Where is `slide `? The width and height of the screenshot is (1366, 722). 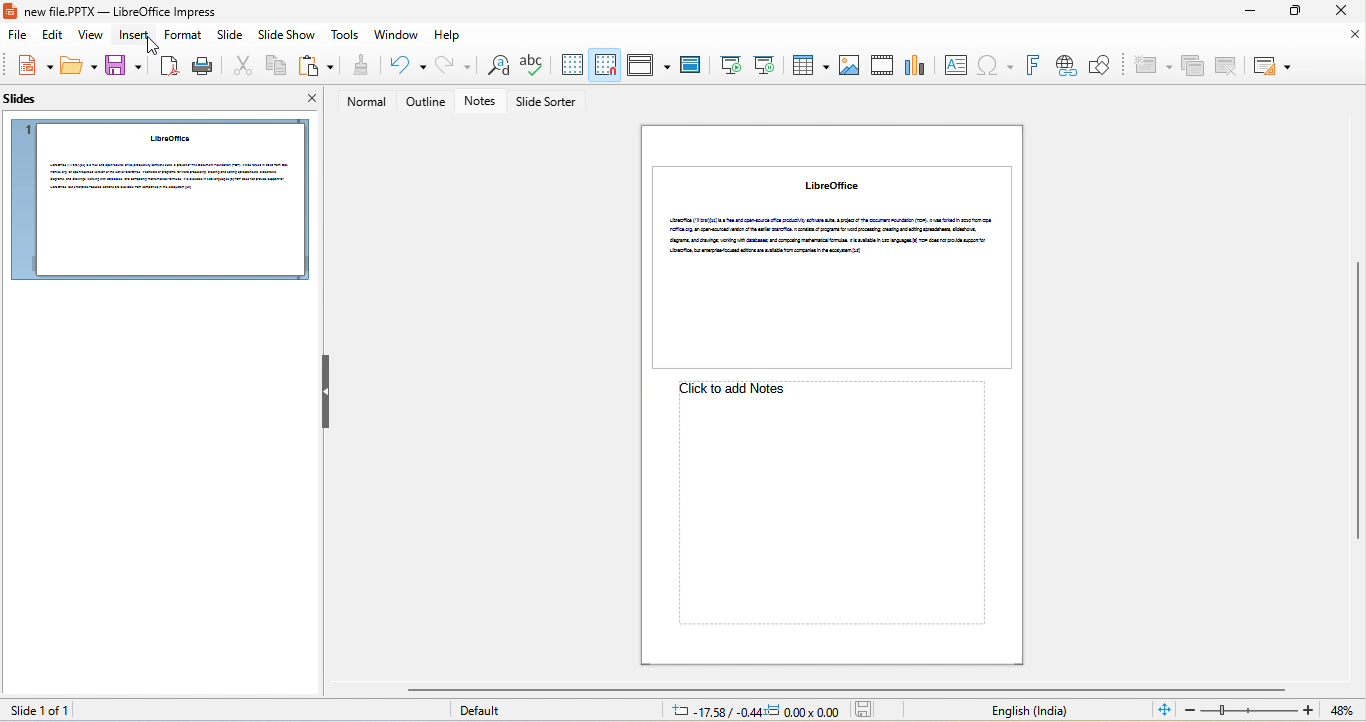
slide  is located at coordinates (838, 266).